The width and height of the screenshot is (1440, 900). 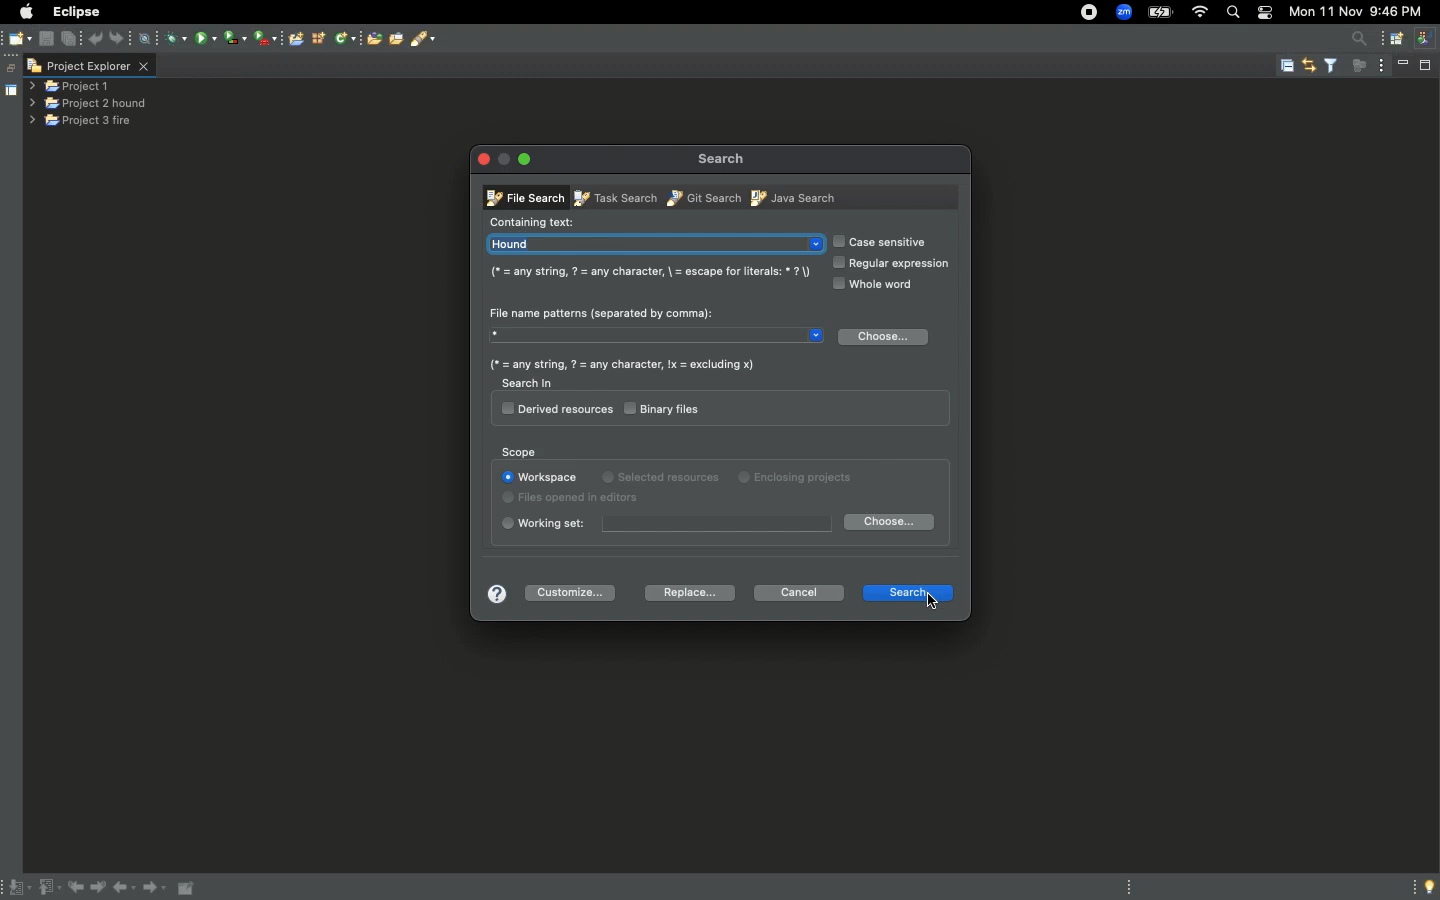 I want to click on collapse all, so click(x=1281, y=65).